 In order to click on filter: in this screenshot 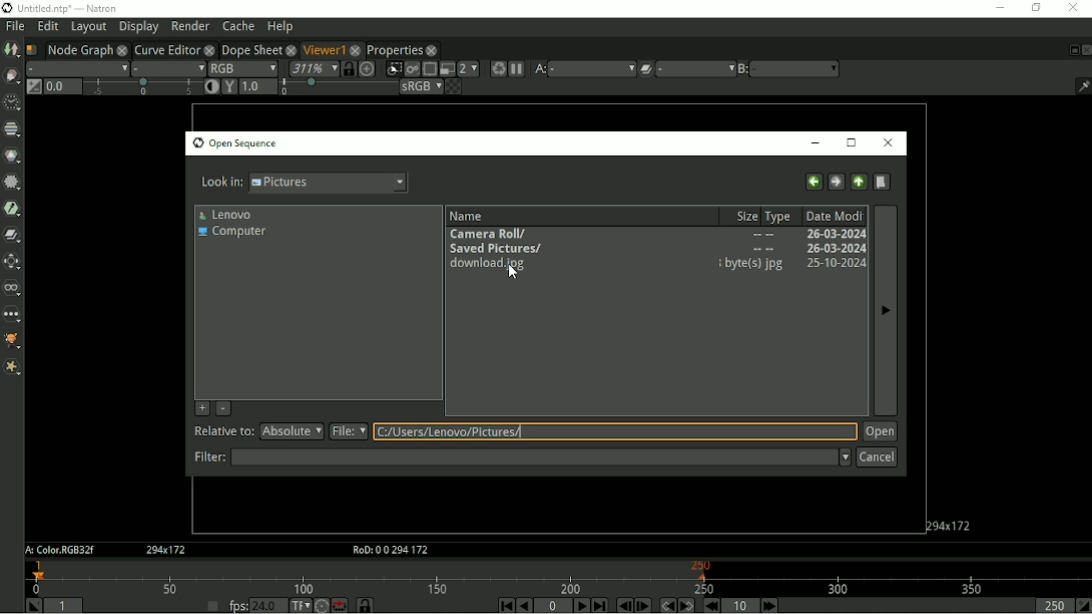, I will do `click(208, 457)`.